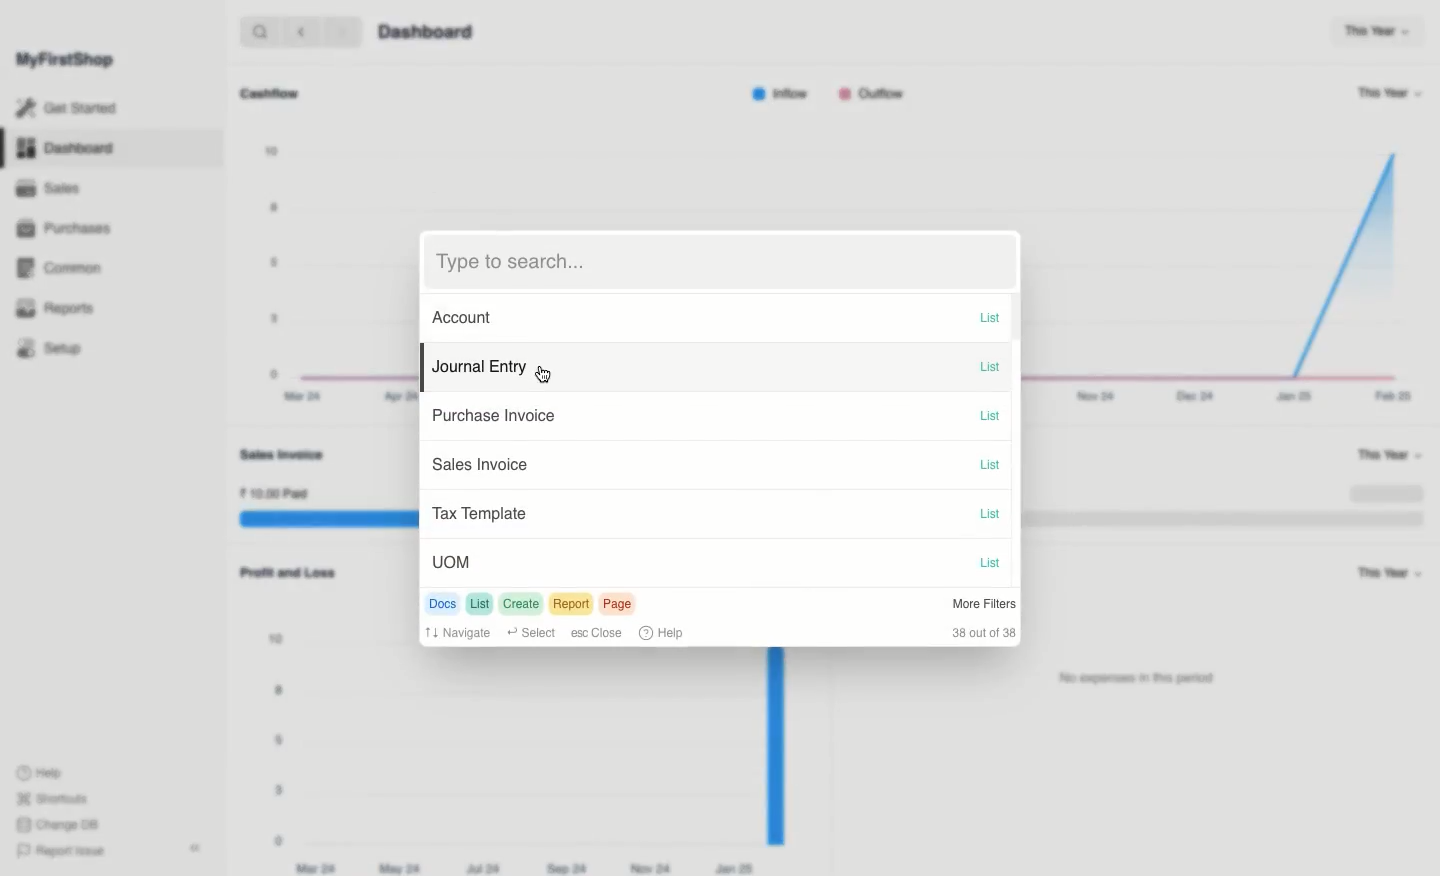 This screenshot has width=1440, height=876. I want to click on List, so click(476, 603).